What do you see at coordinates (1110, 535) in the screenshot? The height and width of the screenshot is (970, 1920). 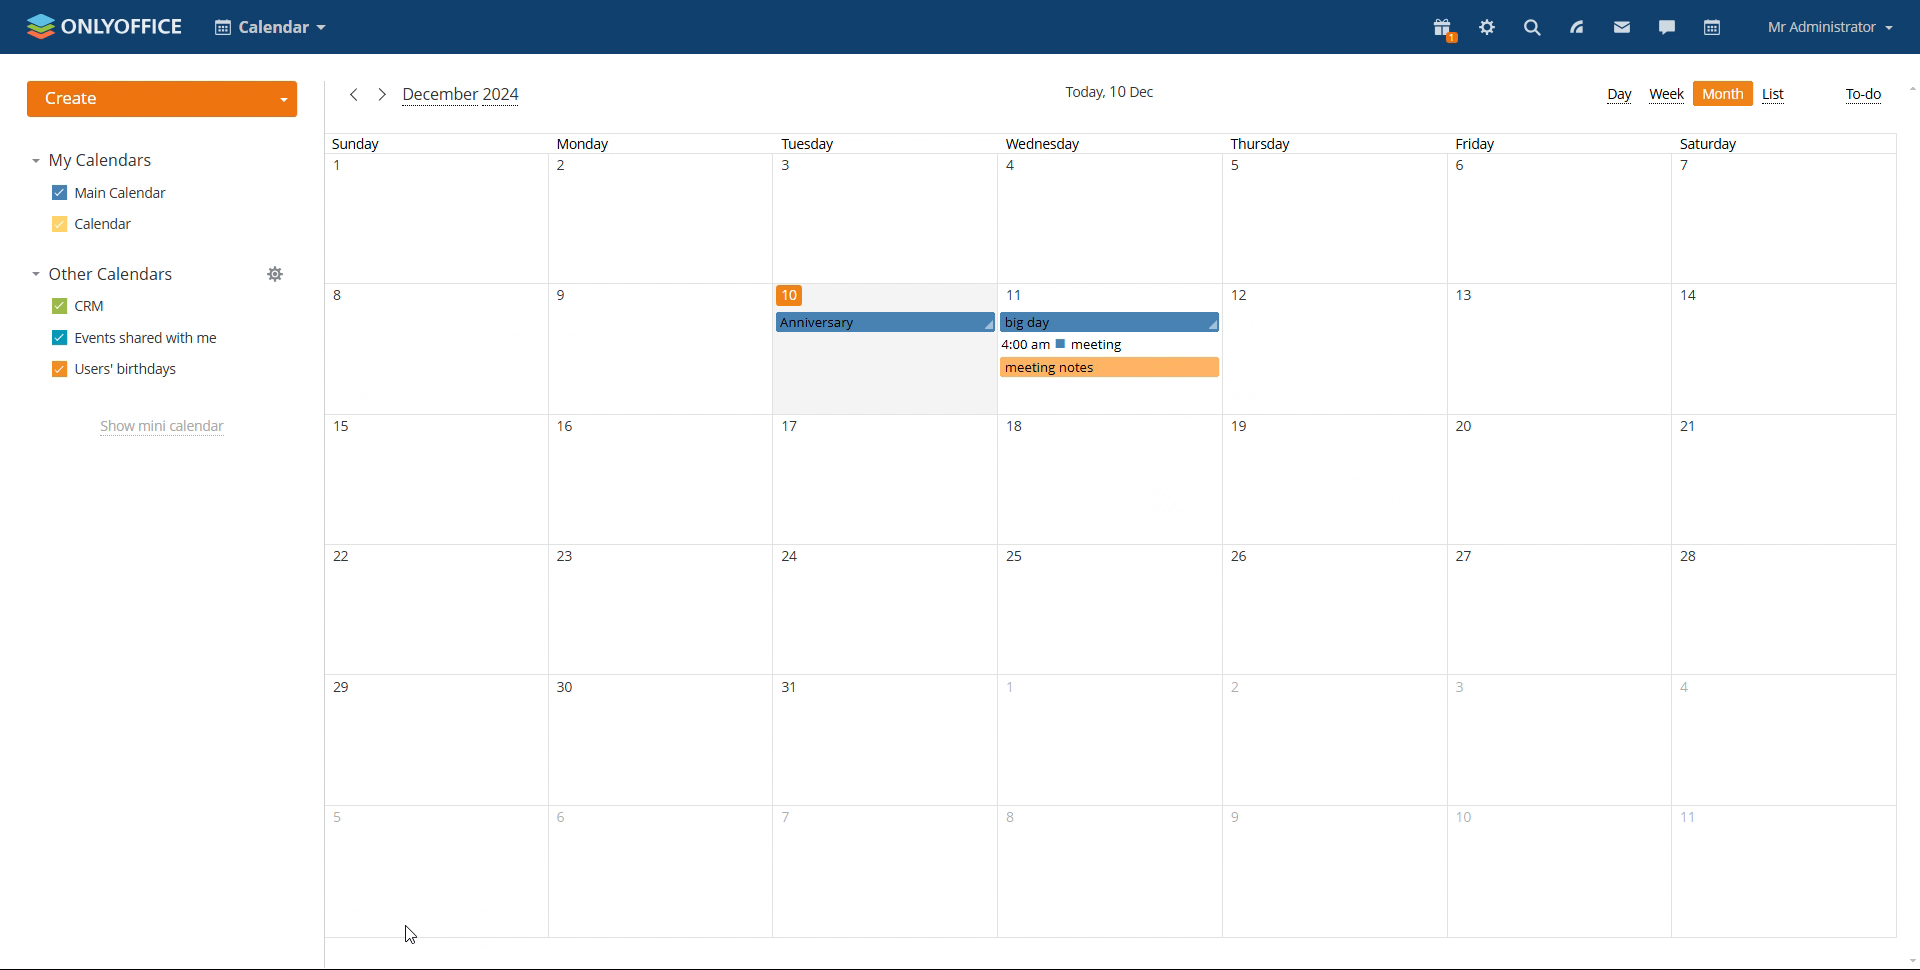 I see `wednesday` at bounding box center [1110, 535].